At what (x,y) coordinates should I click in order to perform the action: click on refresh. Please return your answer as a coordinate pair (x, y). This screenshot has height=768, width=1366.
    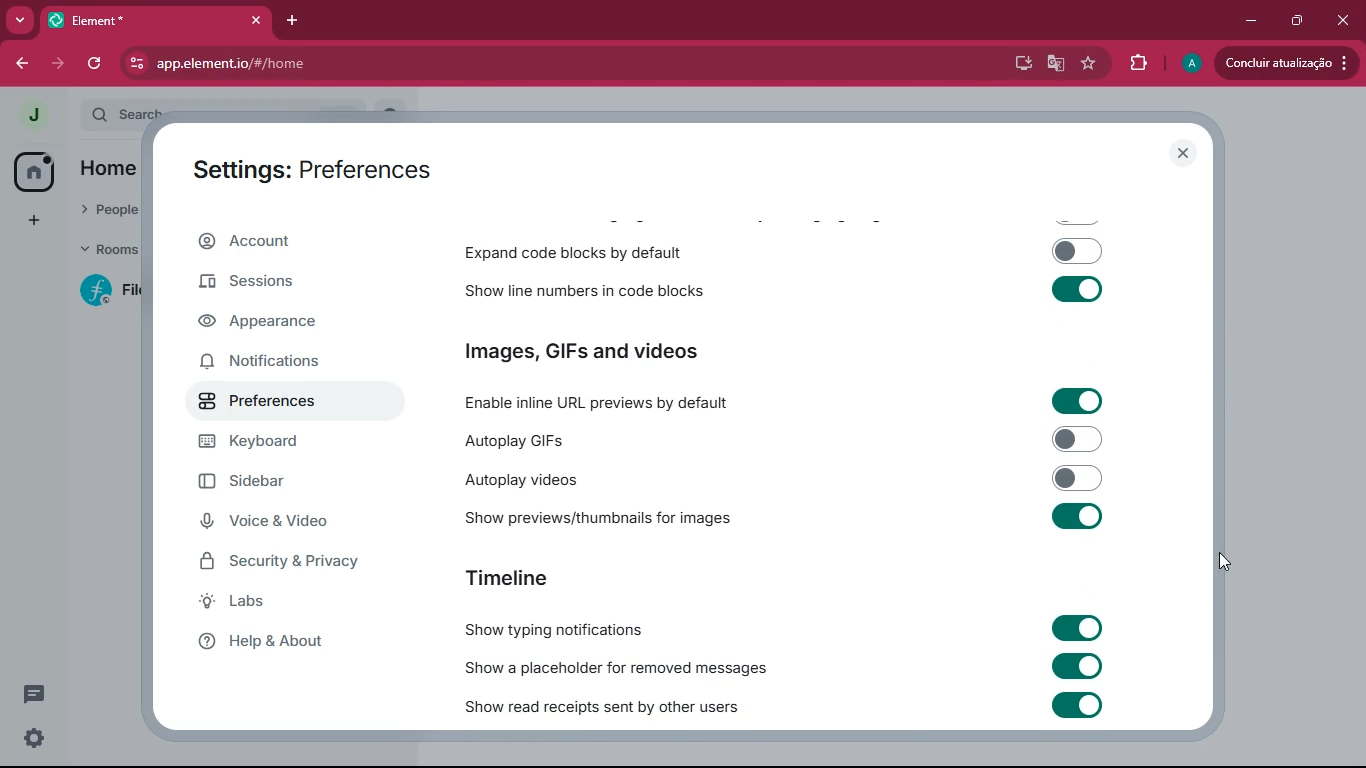
    Looking at the image, I should click on (96, 64).